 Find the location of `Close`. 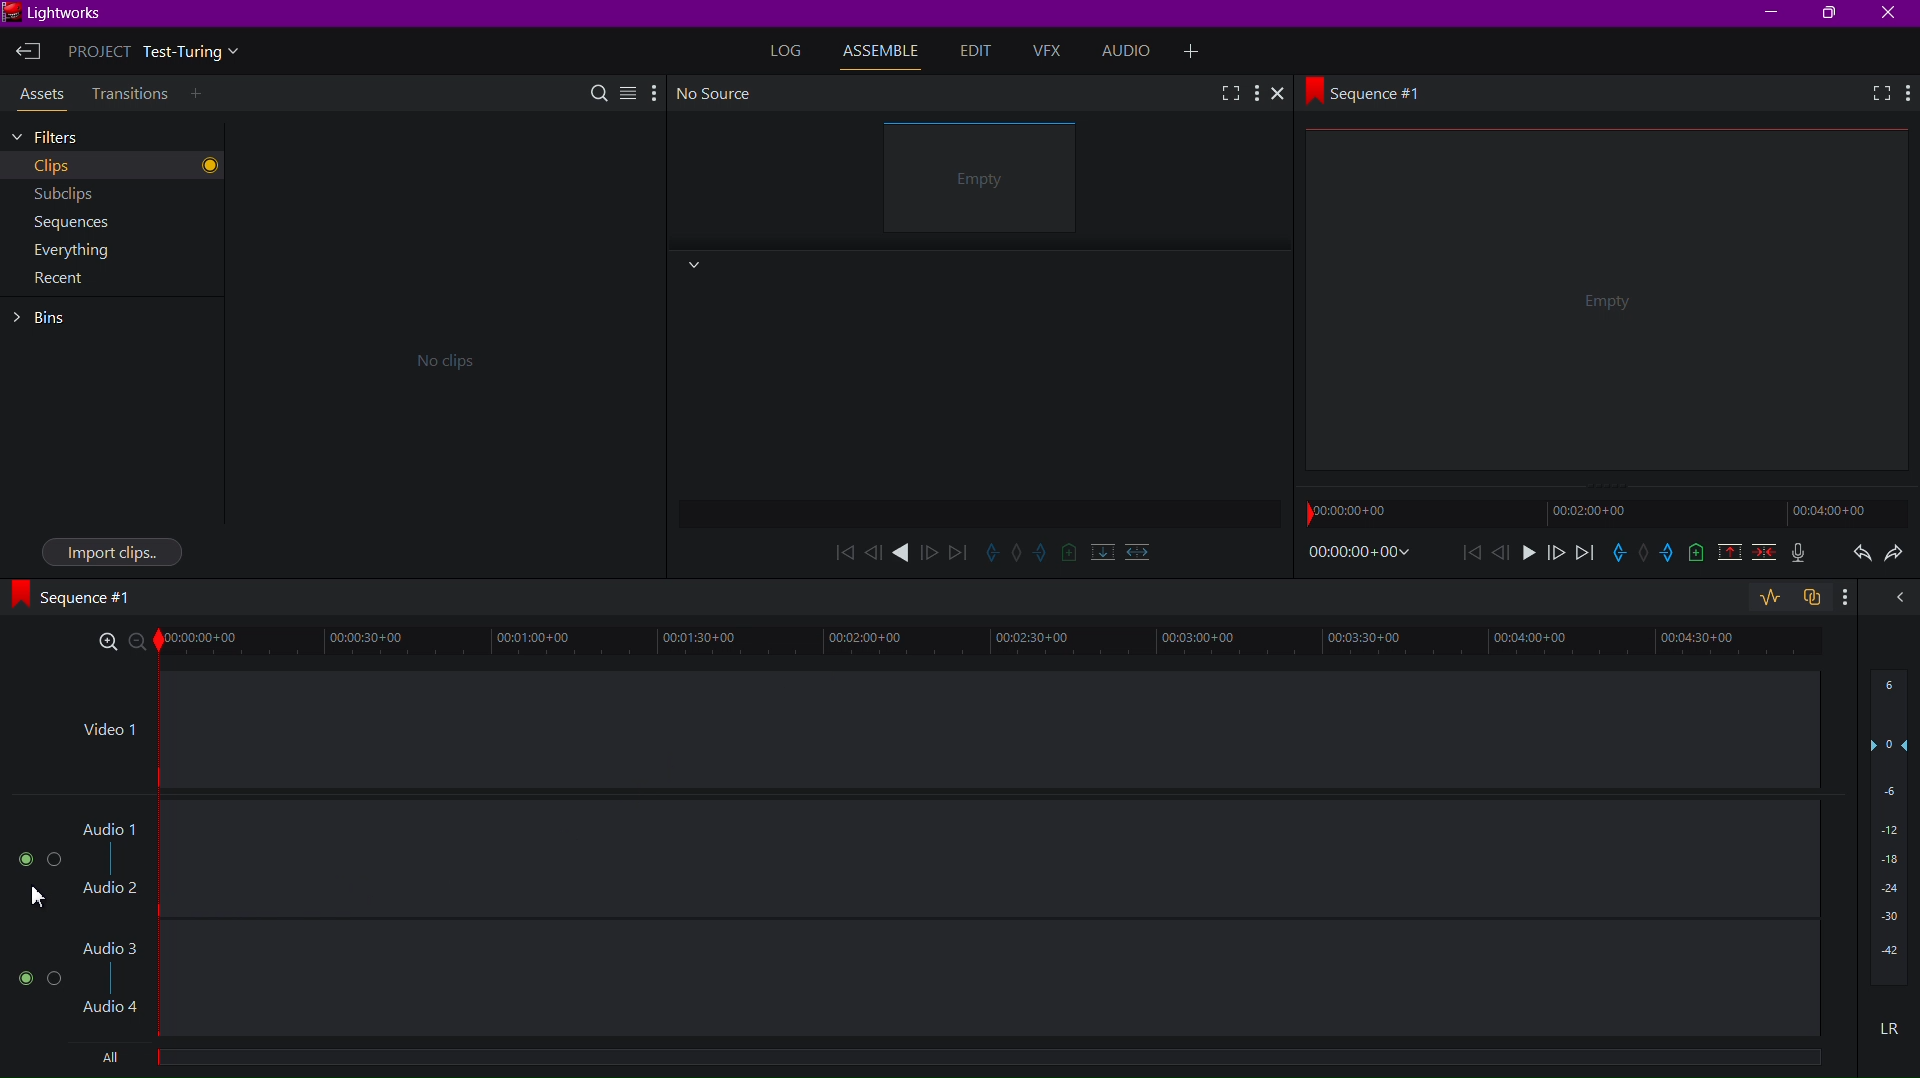

Close is located at coordinates (1892, 13).